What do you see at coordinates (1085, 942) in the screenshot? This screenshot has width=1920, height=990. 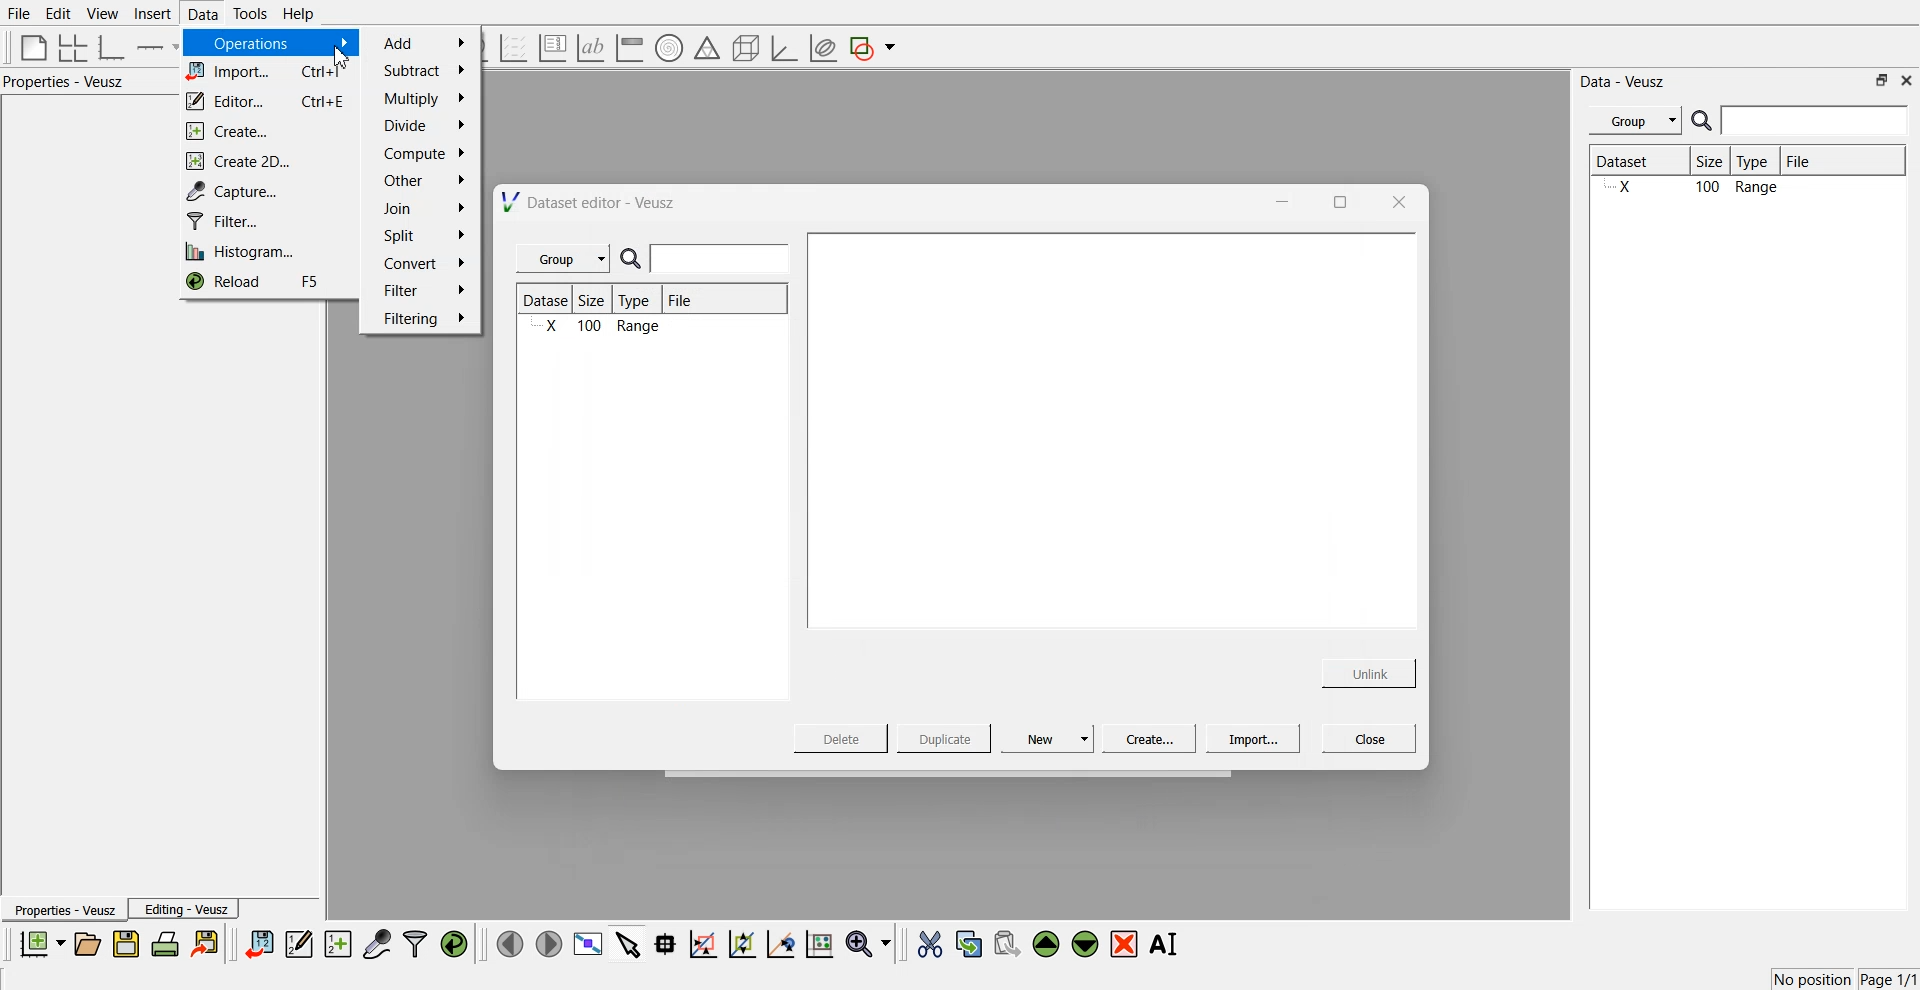 I see `move  the selected widgets down` at bounding box center [1085, 942].